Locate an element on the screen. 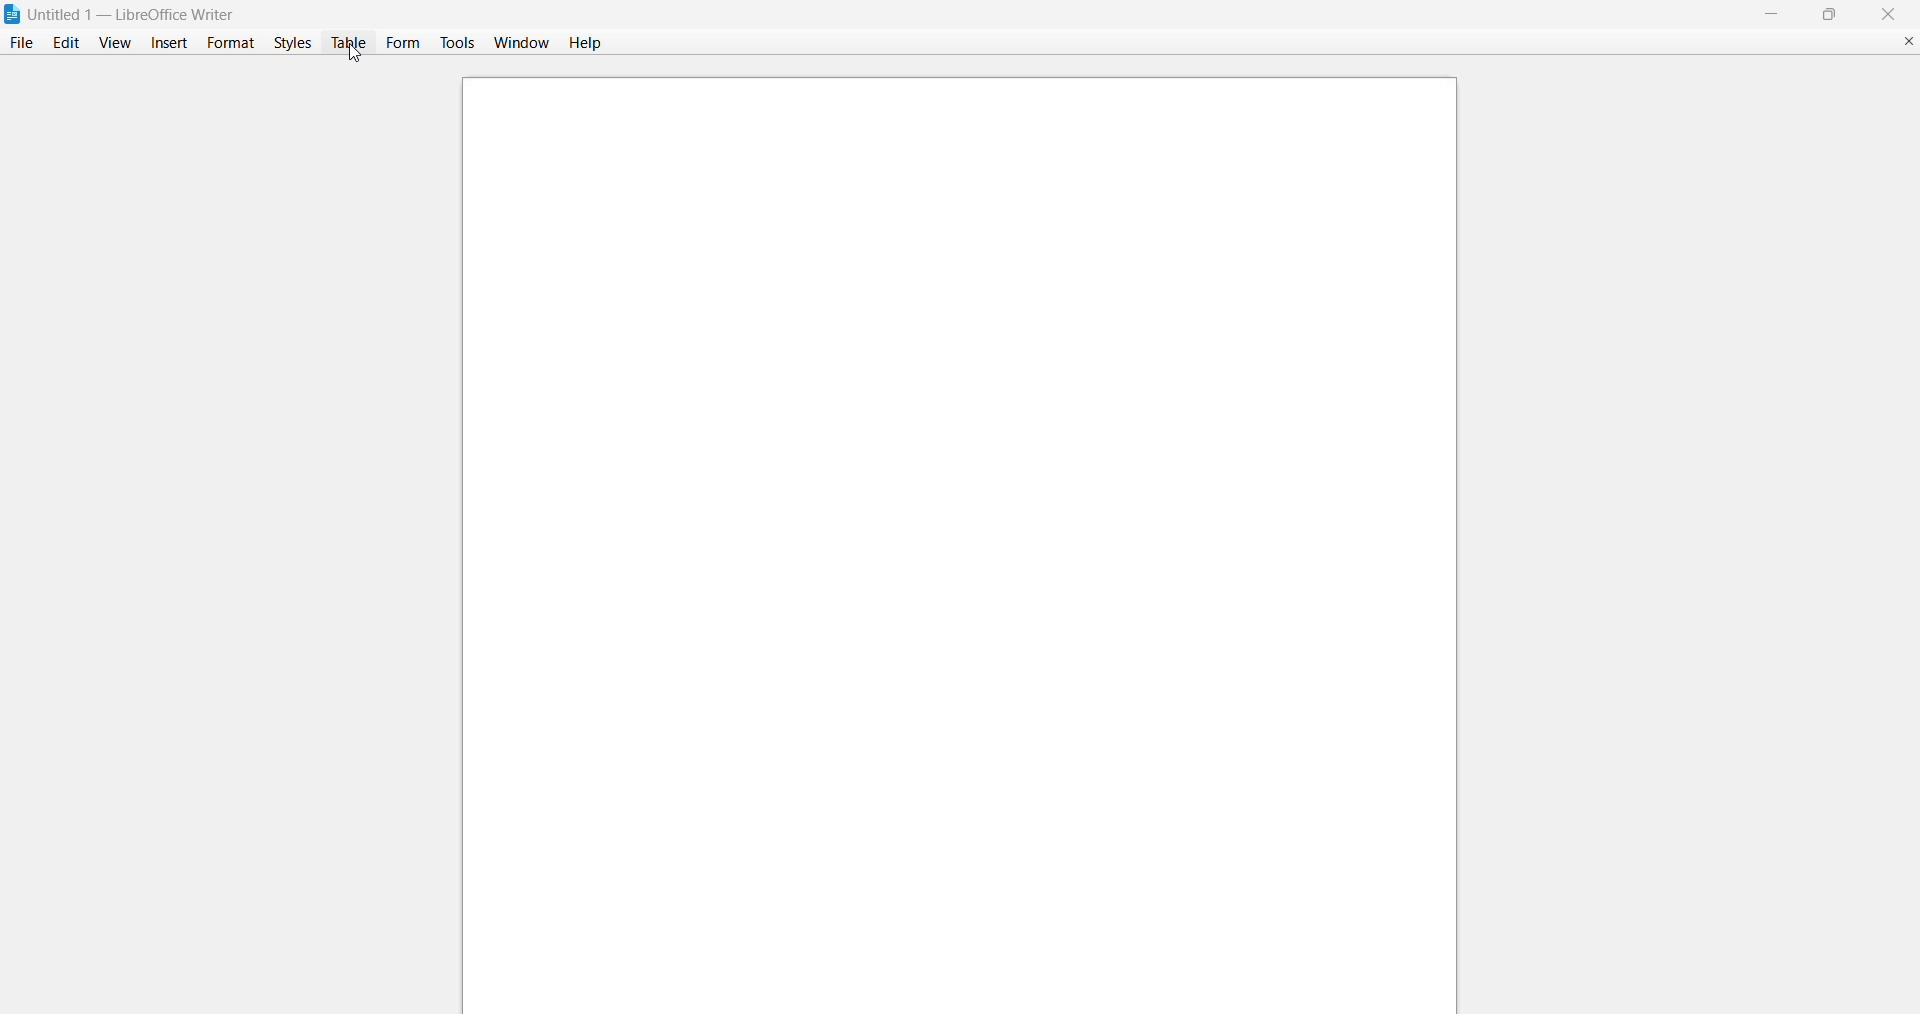  help is located at coordinates (588, 43).